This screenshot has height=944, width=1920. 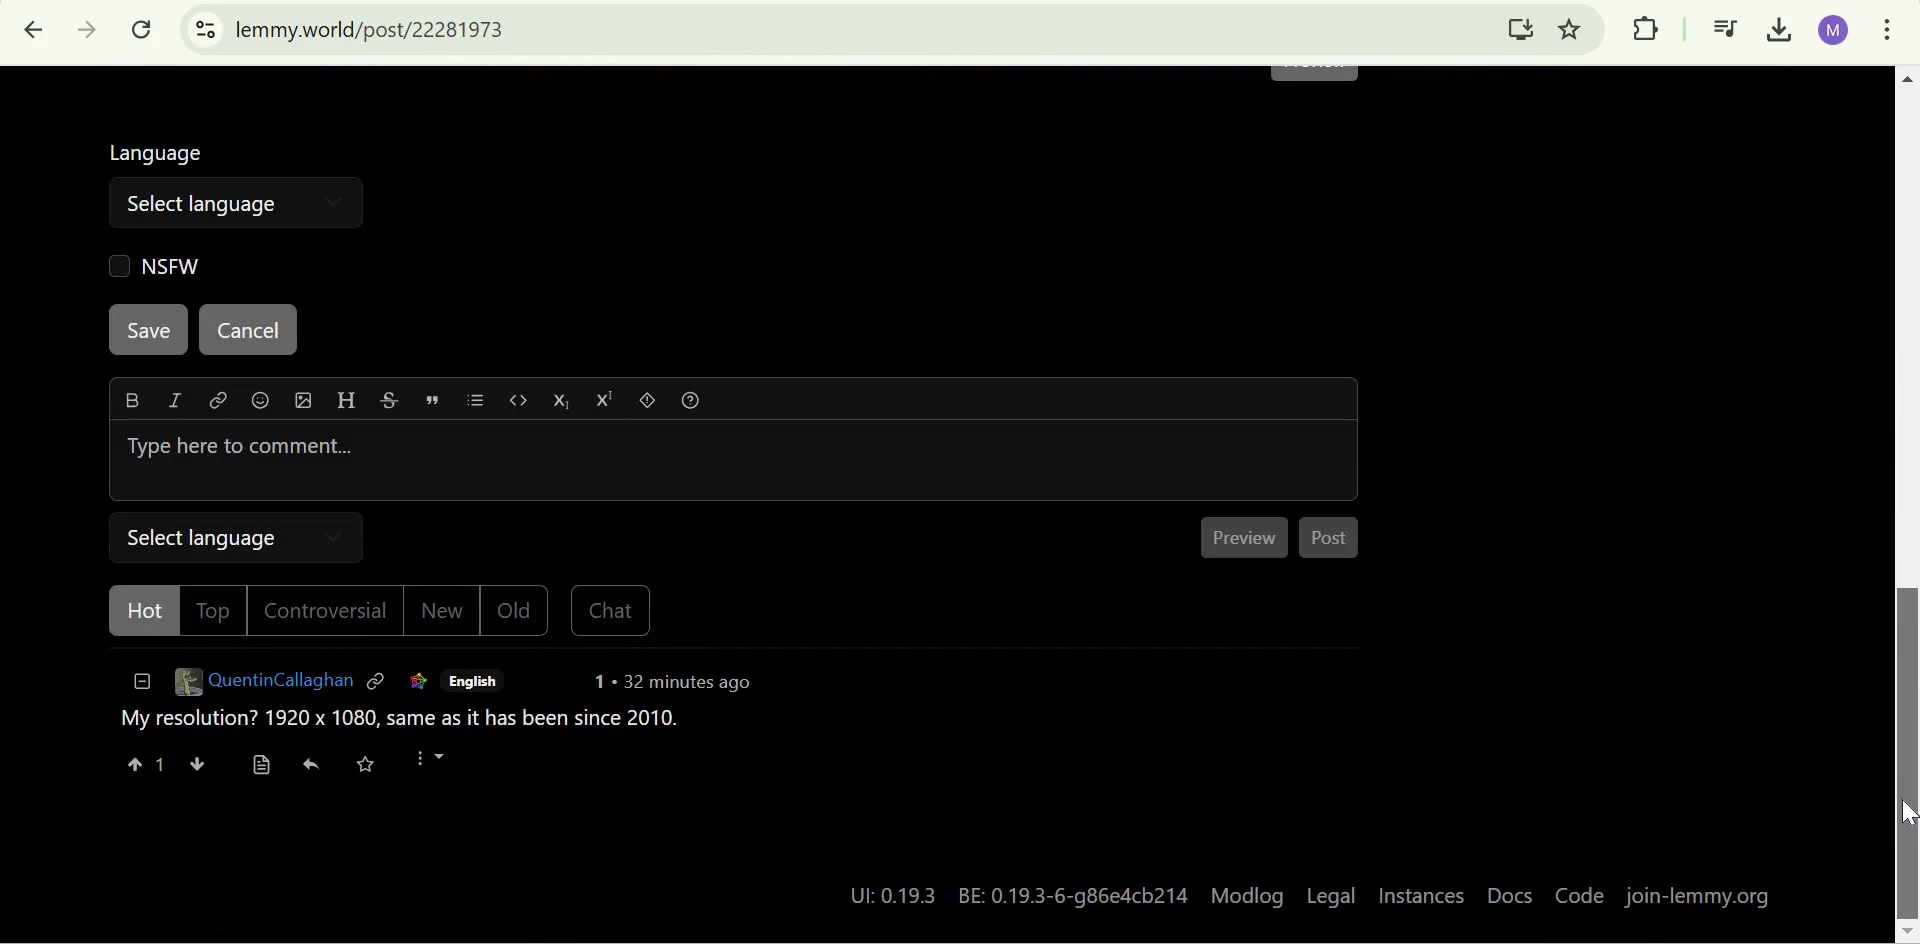 I want to click on Google account, so click(x=1834, y=30).